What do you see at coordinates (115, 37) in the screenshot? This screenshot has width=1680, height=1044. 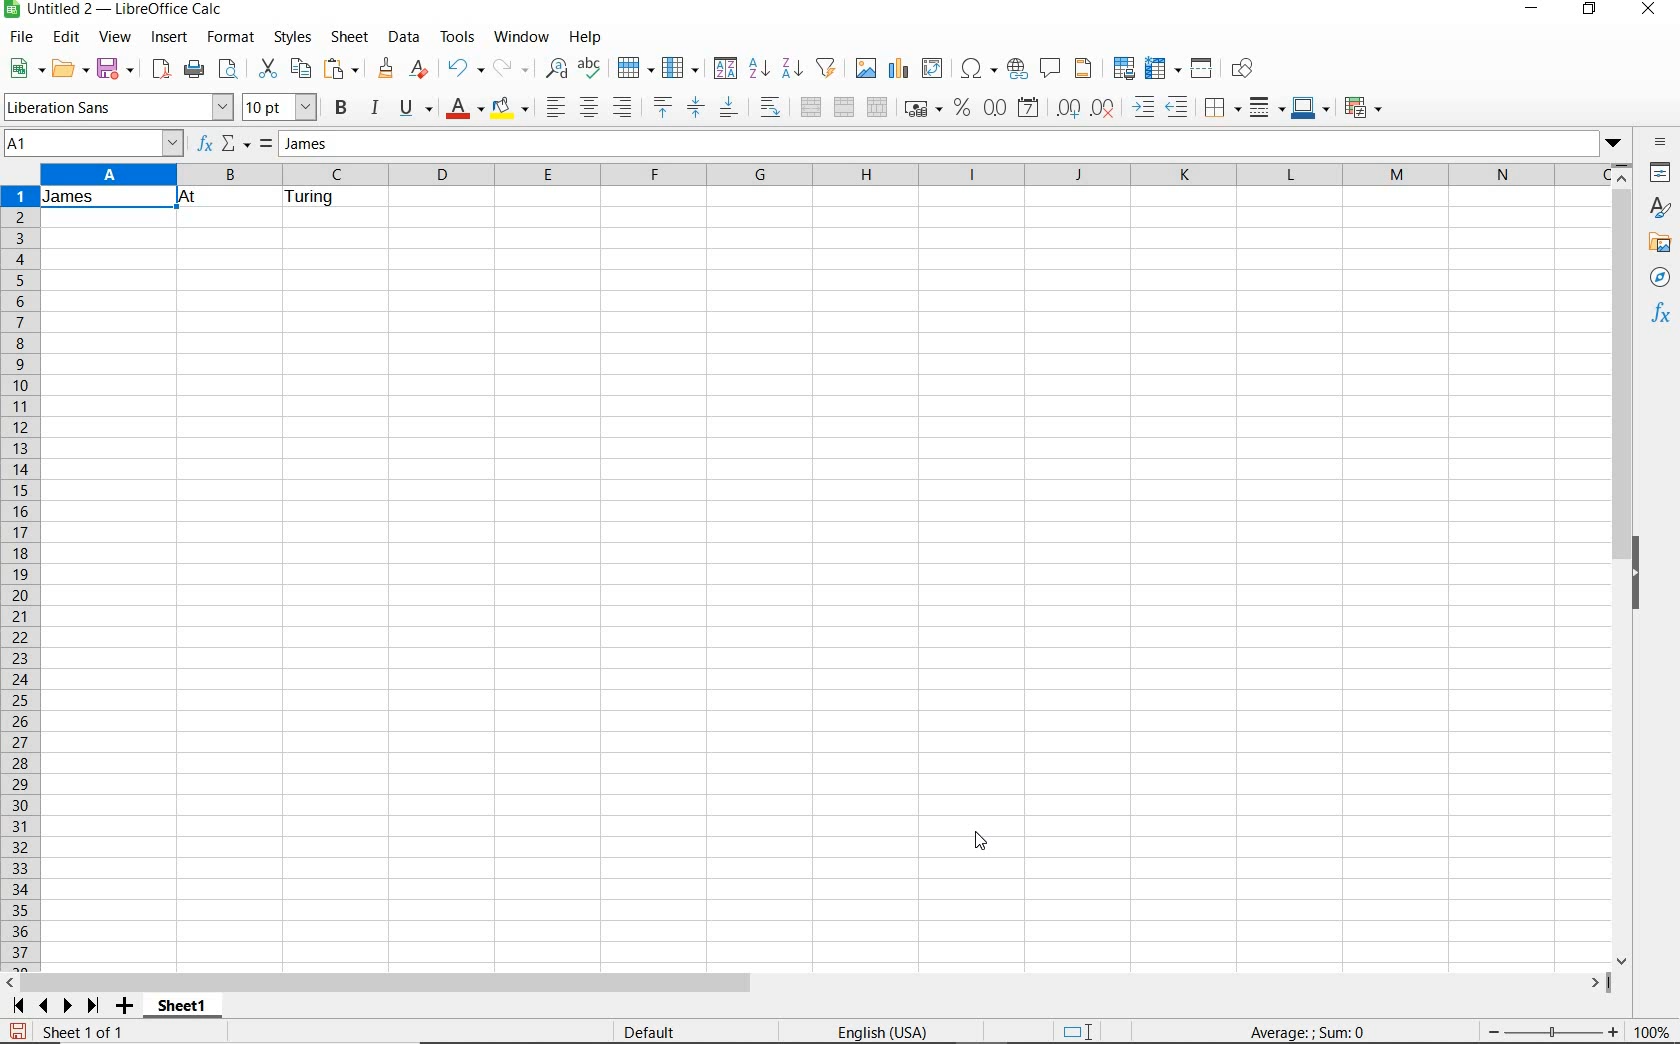 I see `view` at bounding box center [115, 37].